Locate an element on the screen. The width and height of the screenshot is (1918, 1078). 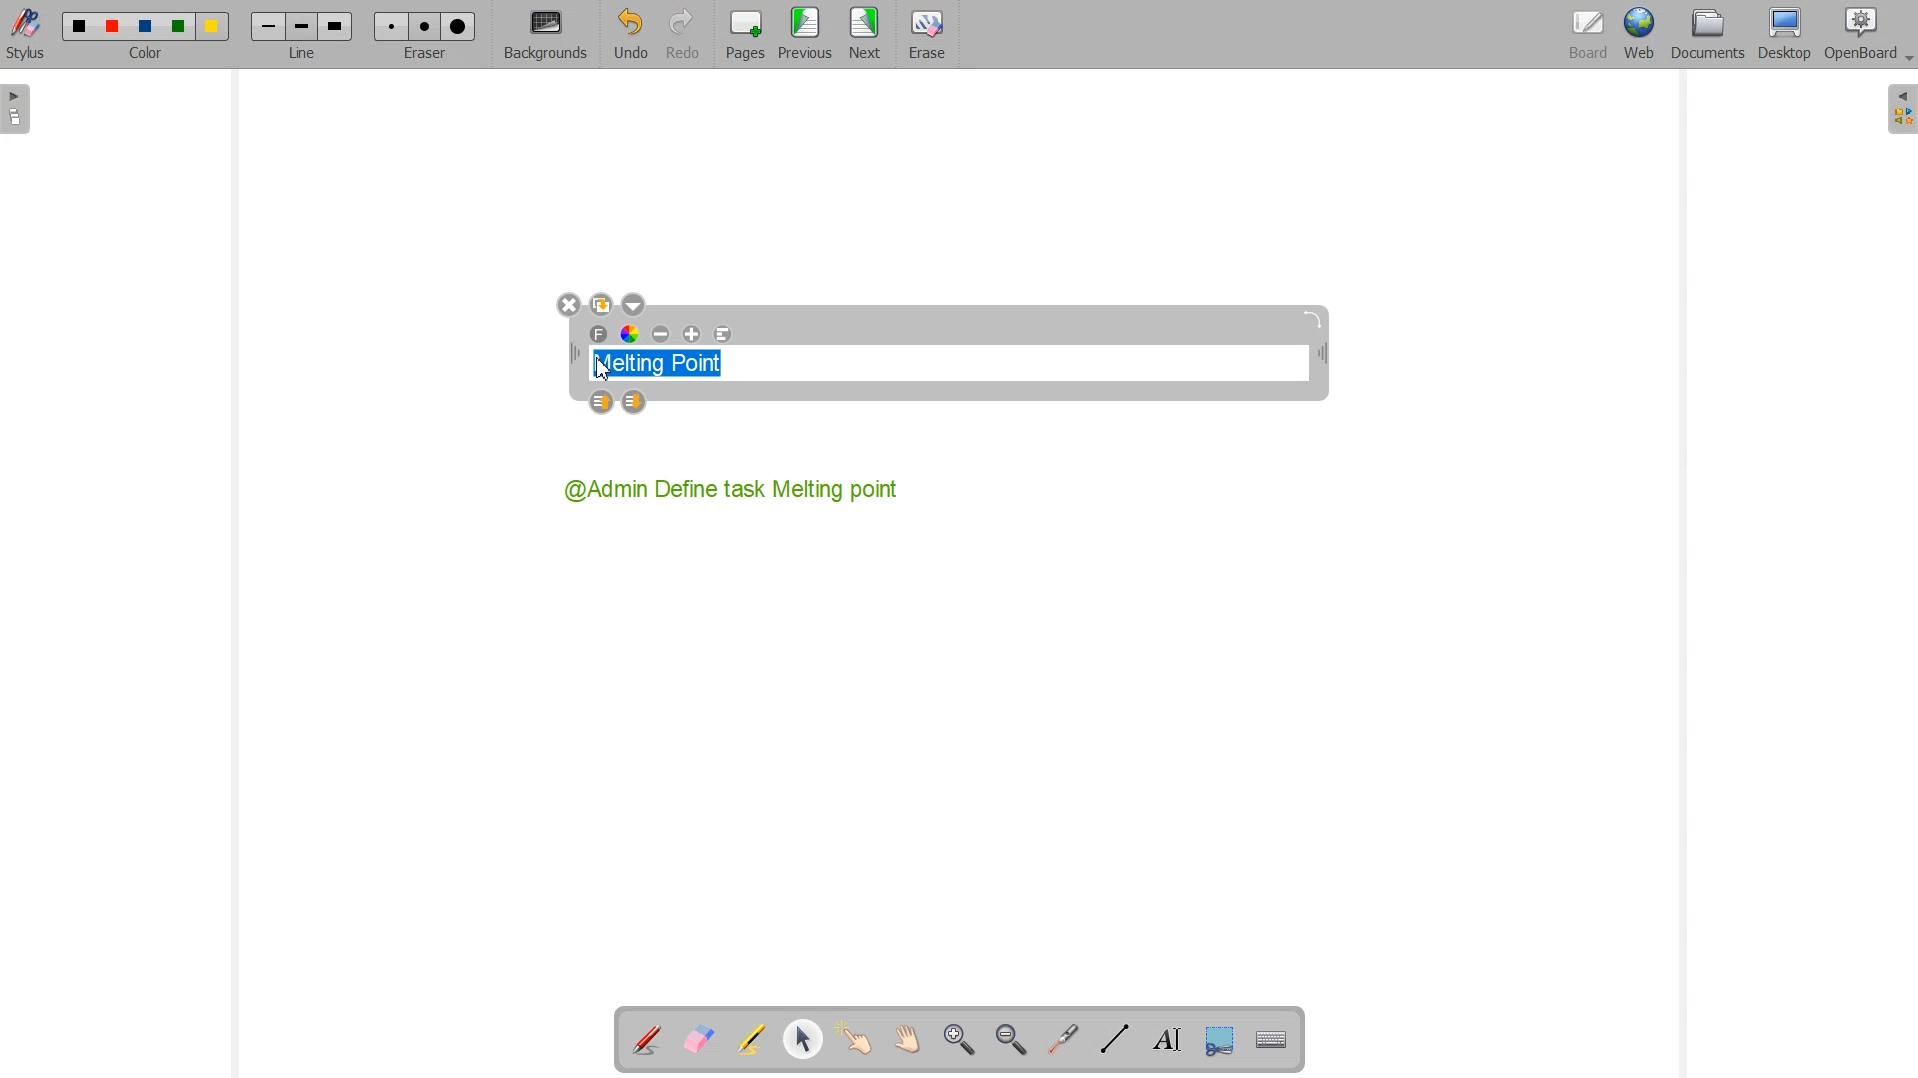
Maximize text size is located at coordinates (691, 335).